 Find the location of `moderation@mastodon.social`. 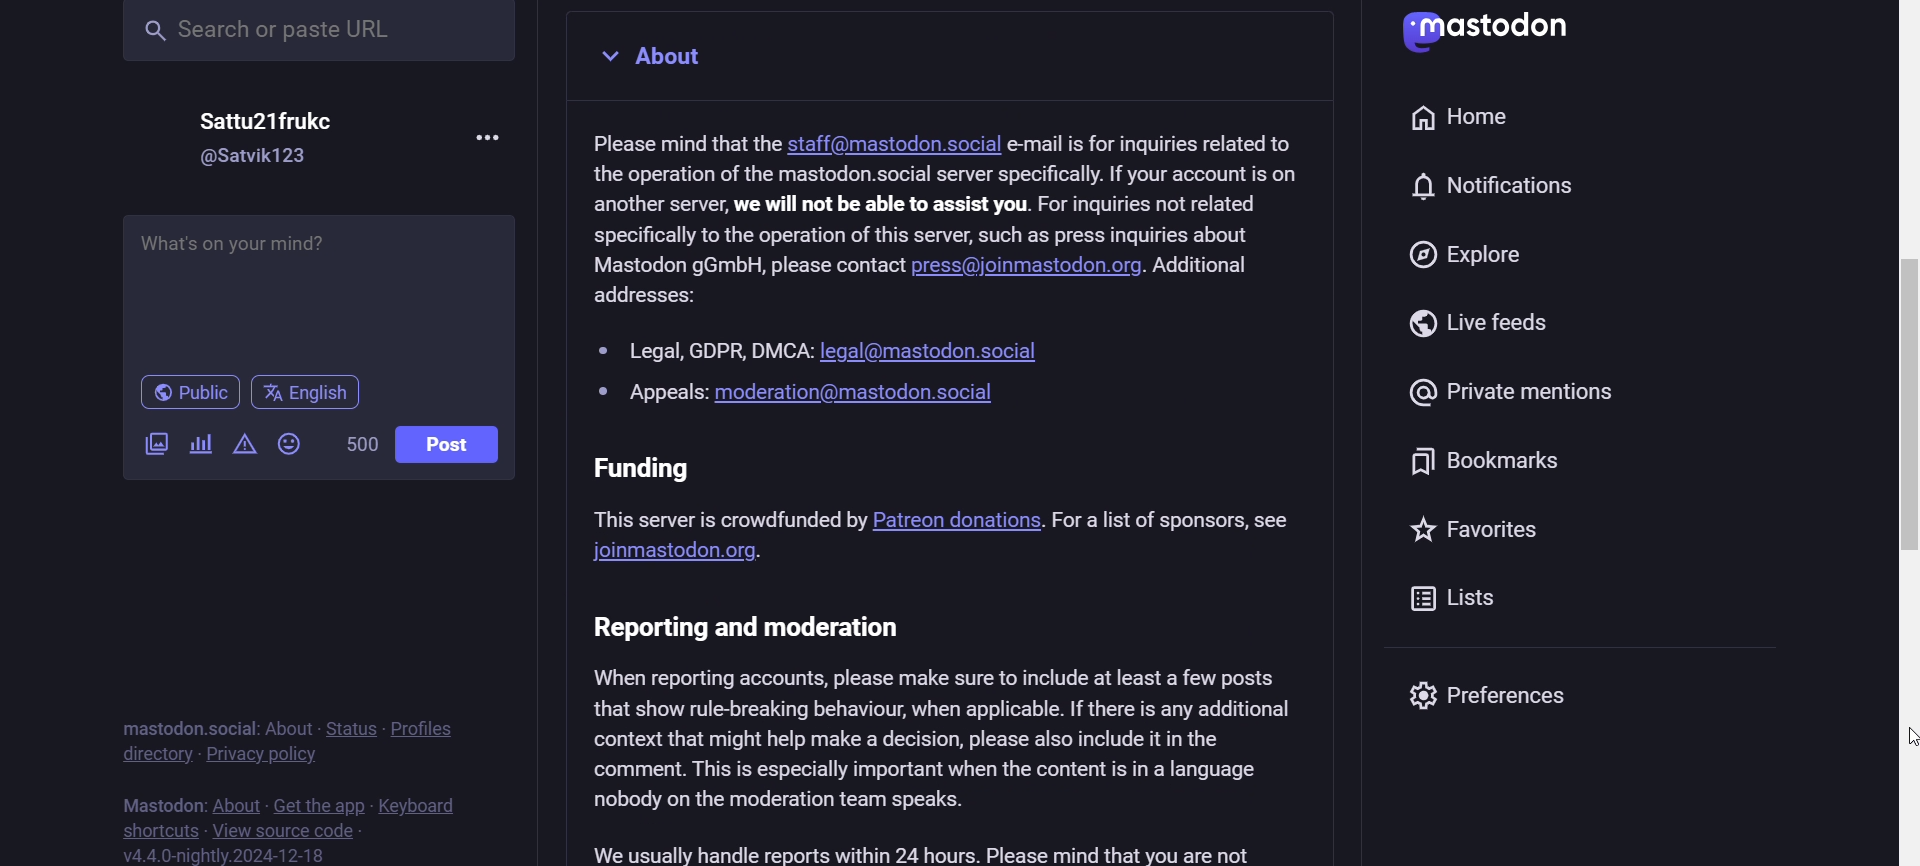

moderation@mastodon.social is located at coordinates (859, 393).